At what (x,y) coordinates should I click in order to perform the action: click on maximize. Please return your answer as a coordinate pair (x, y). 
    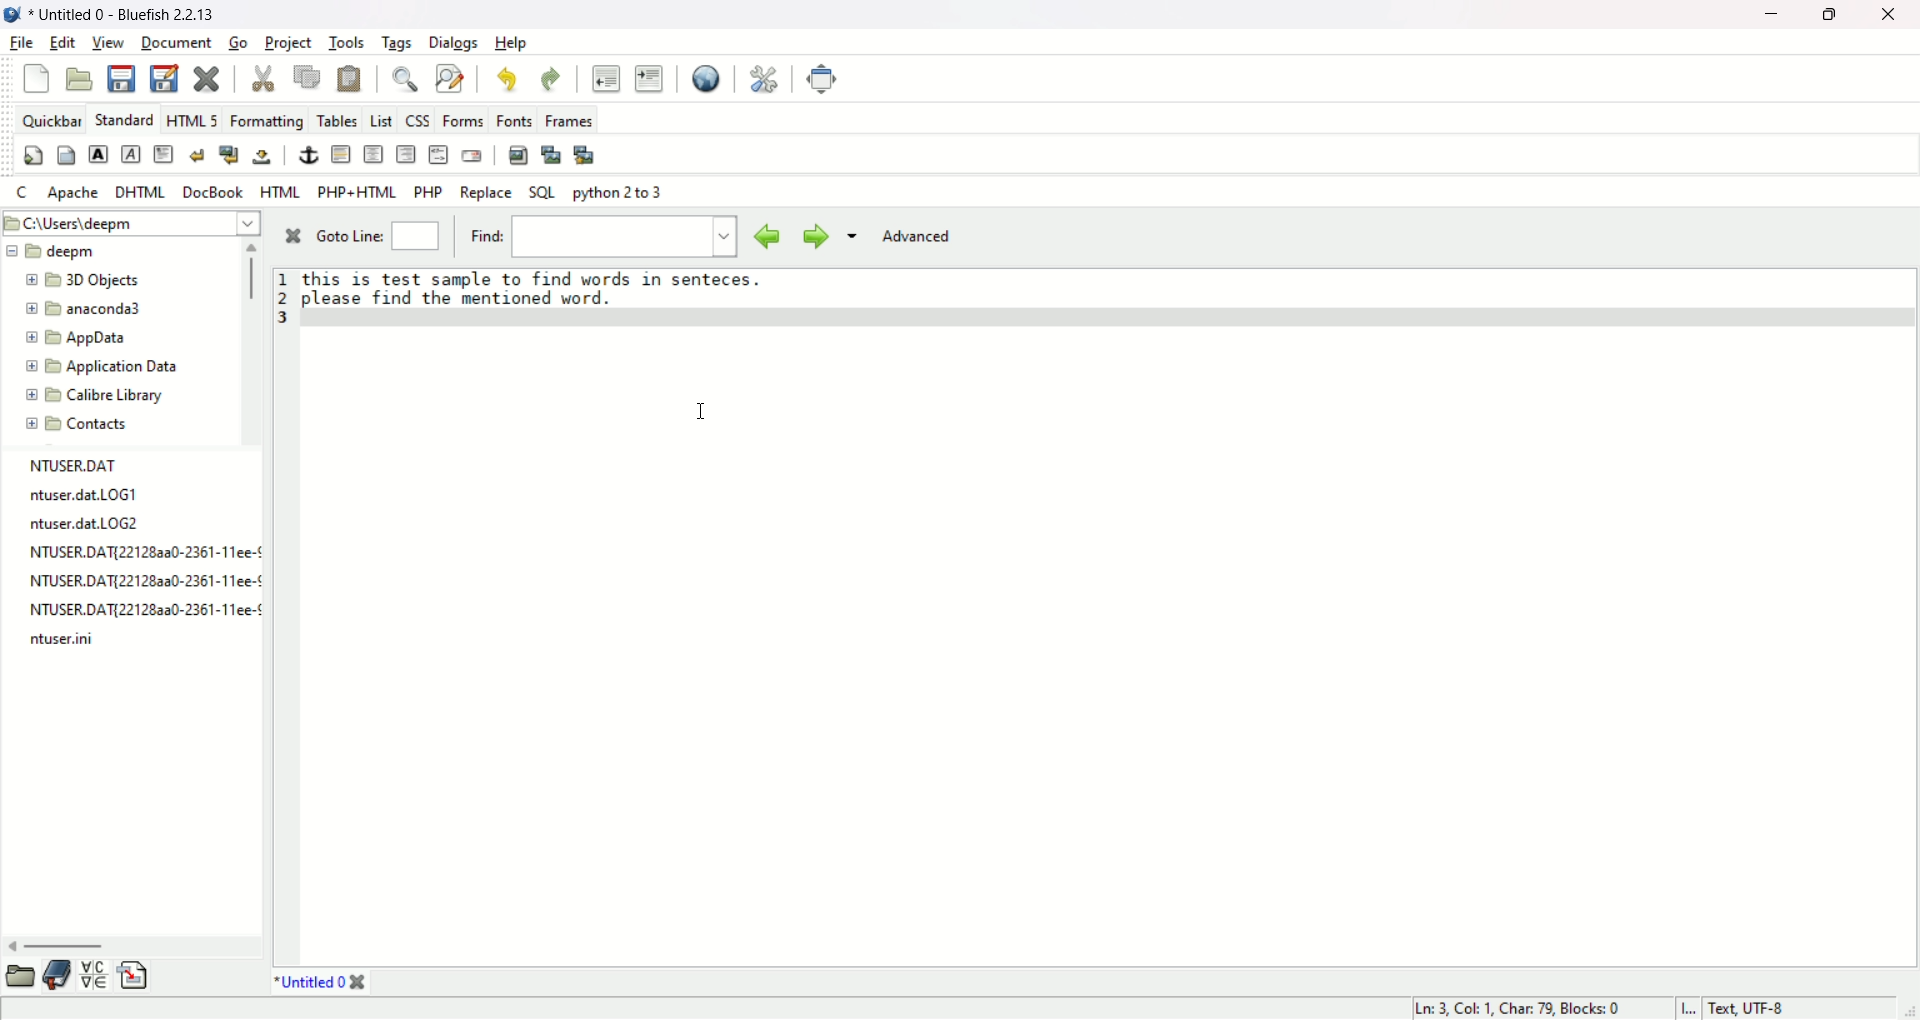
    Looking at the image, I should click on (1831, 17).